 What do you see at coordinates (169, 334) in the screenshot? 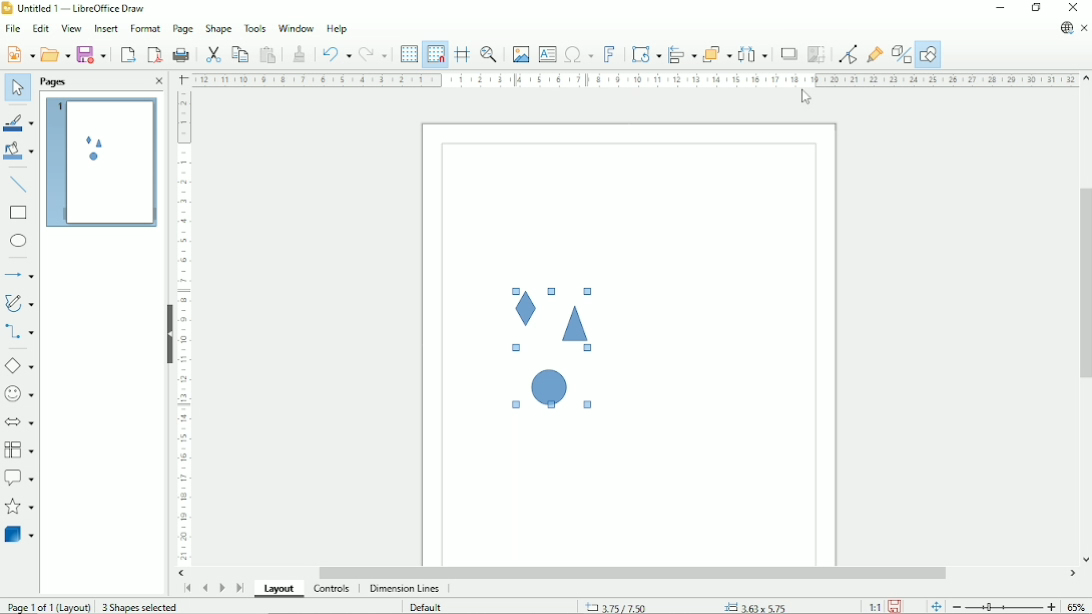
I see `Hide` at bounding box center [169, 334].